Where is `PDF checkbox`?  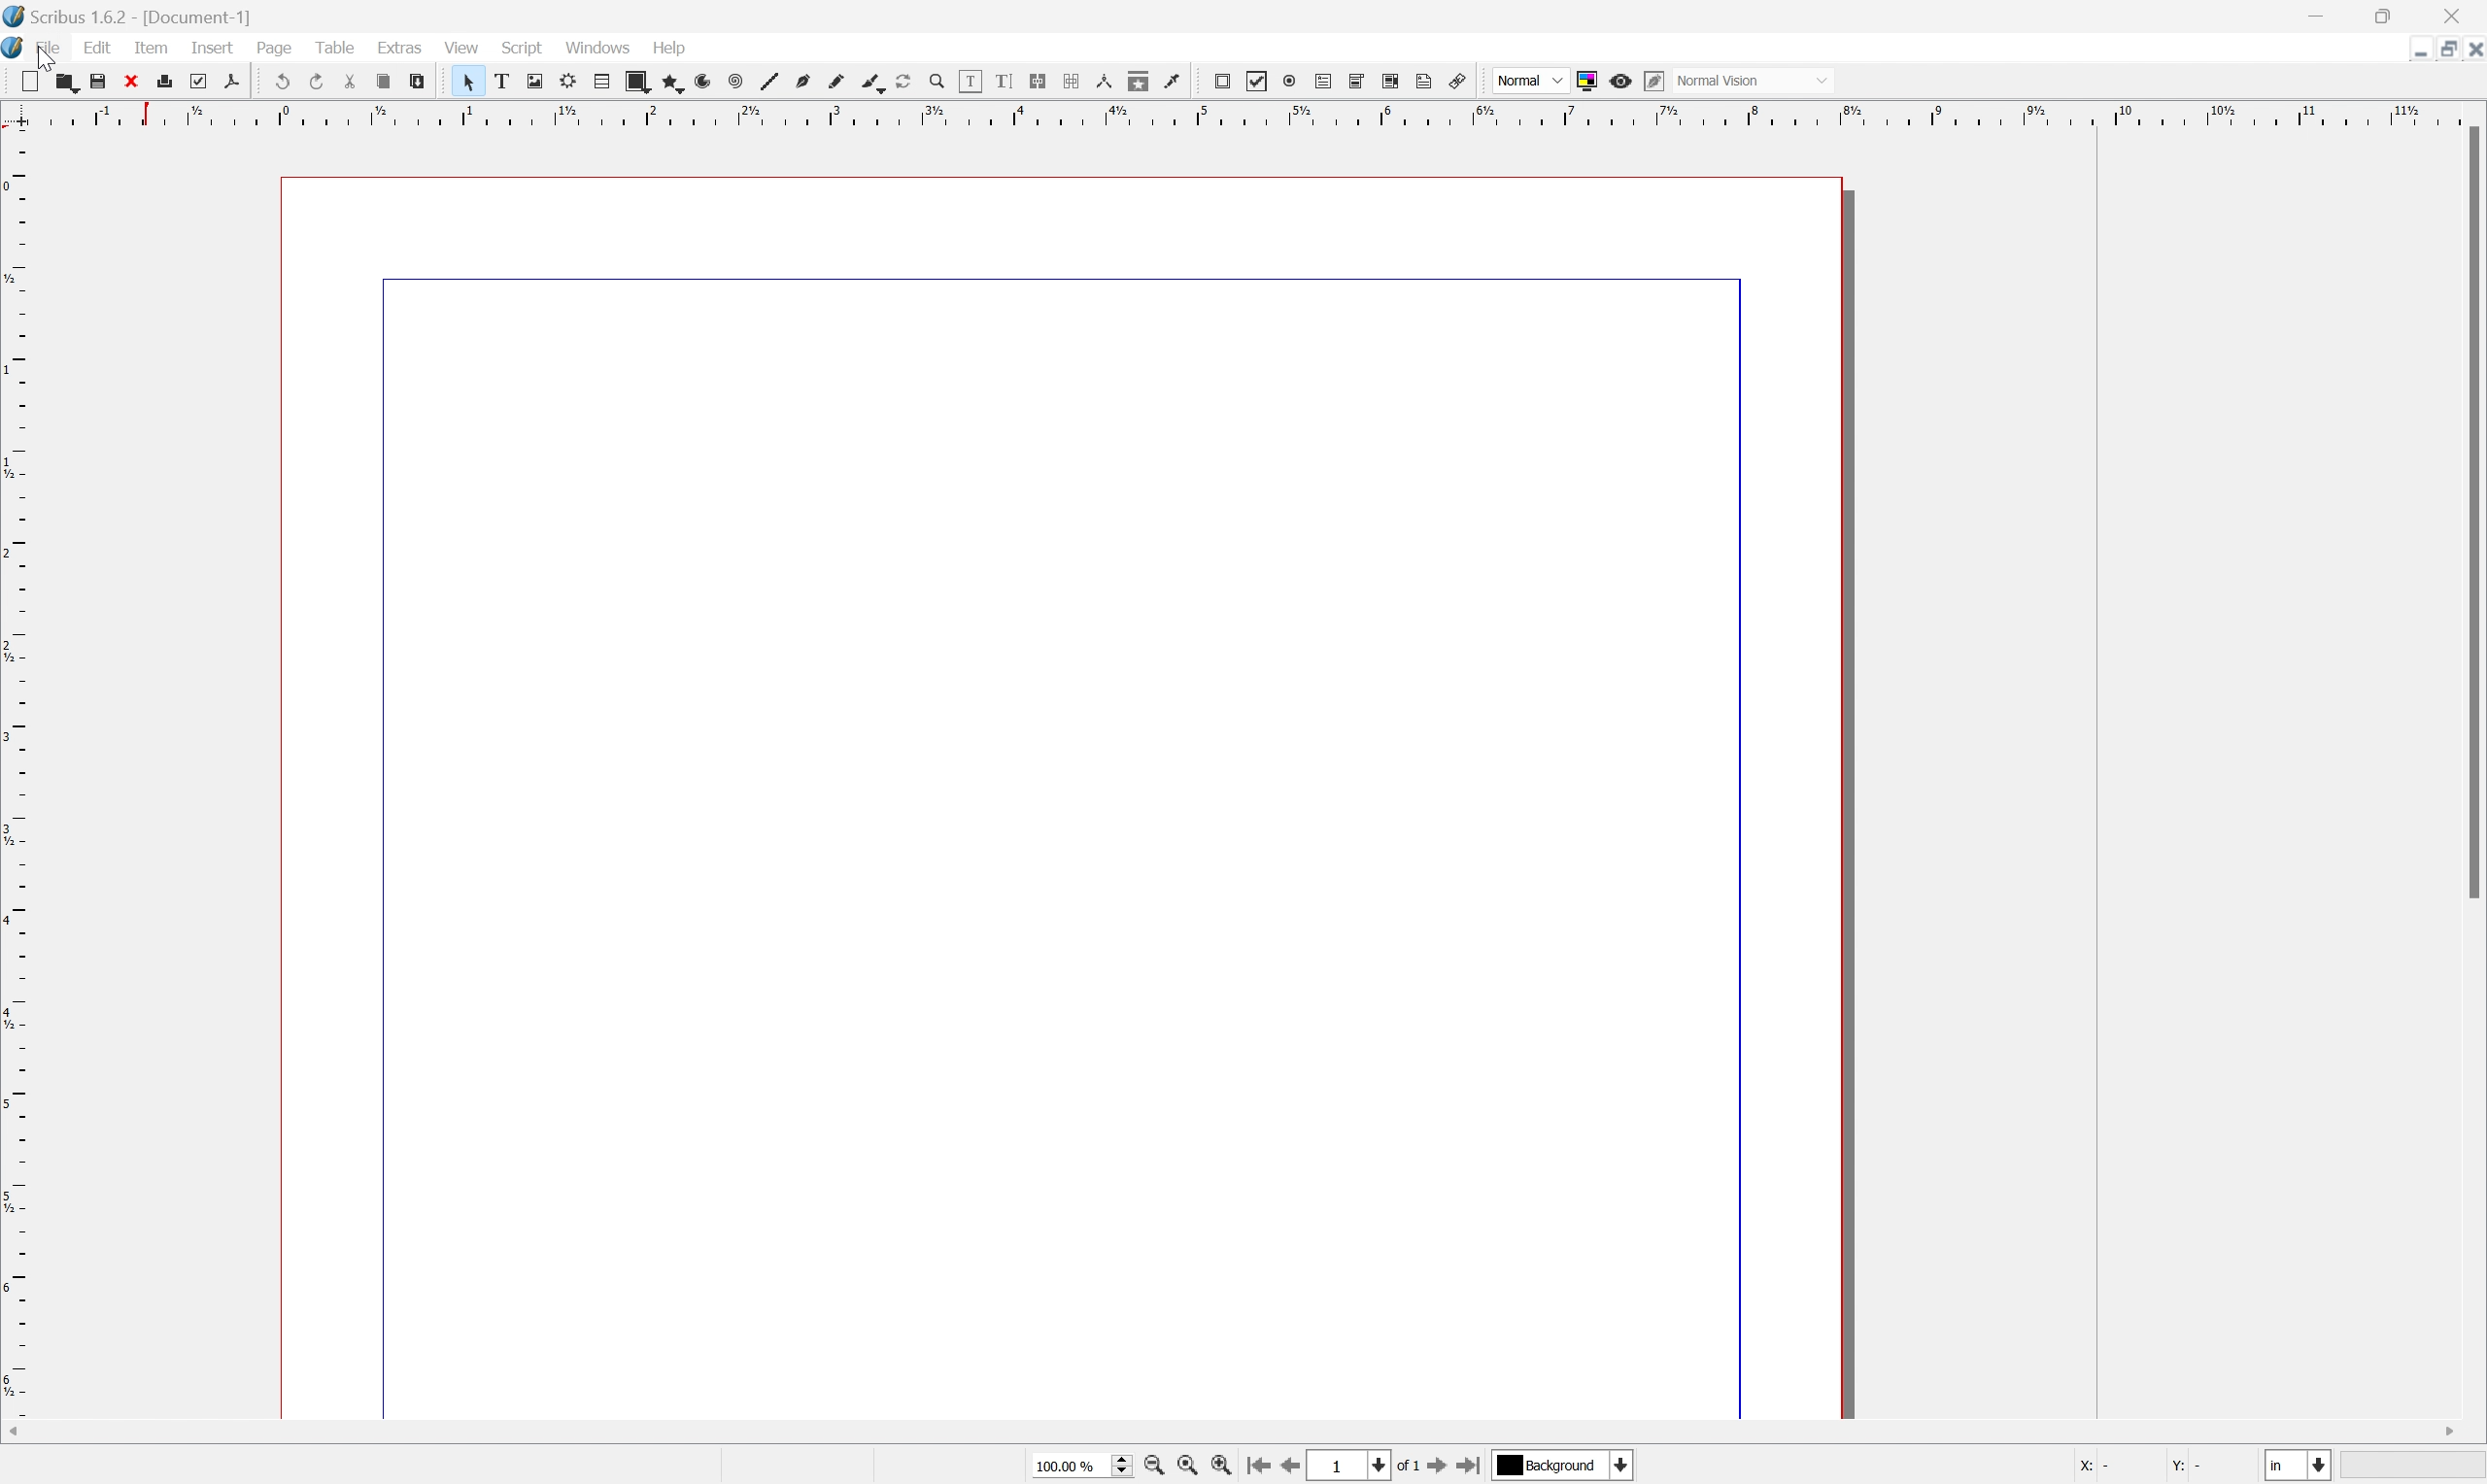
PDF checkbox is located at coordinates (1255, 80).